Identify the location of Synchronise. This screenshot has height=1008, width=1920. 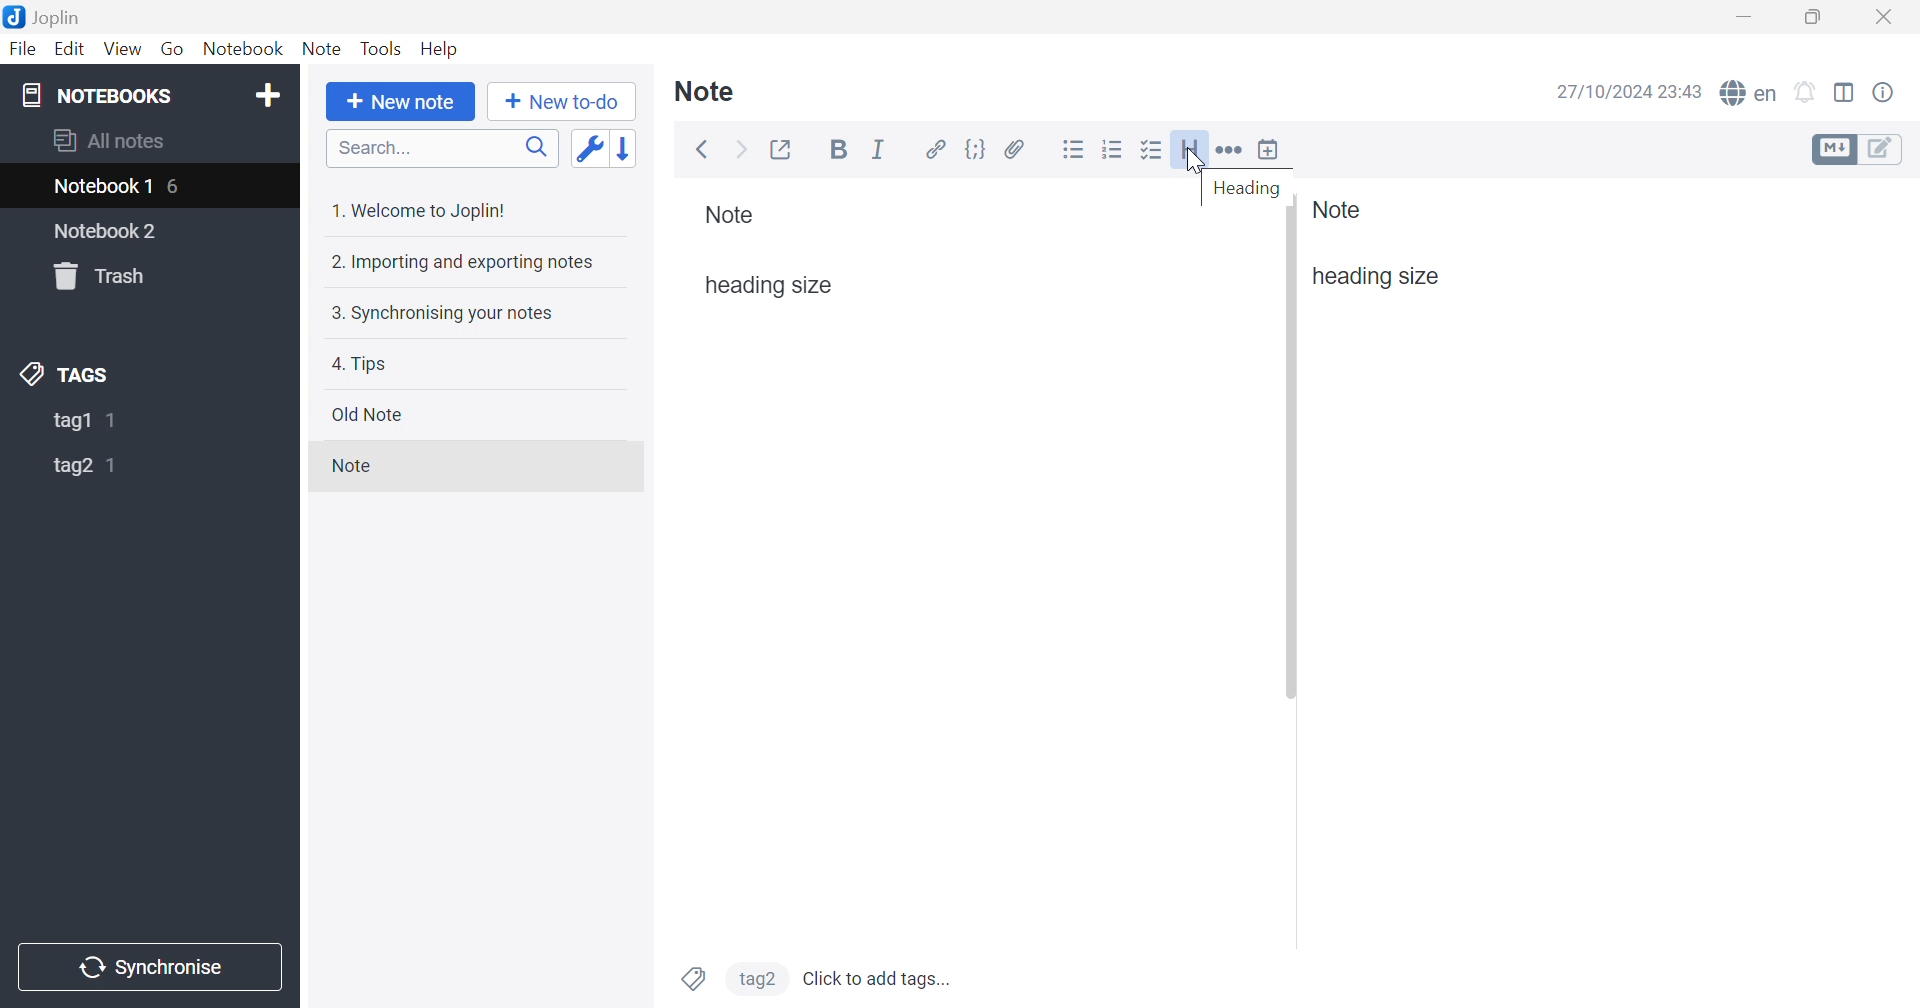
(148, 967).